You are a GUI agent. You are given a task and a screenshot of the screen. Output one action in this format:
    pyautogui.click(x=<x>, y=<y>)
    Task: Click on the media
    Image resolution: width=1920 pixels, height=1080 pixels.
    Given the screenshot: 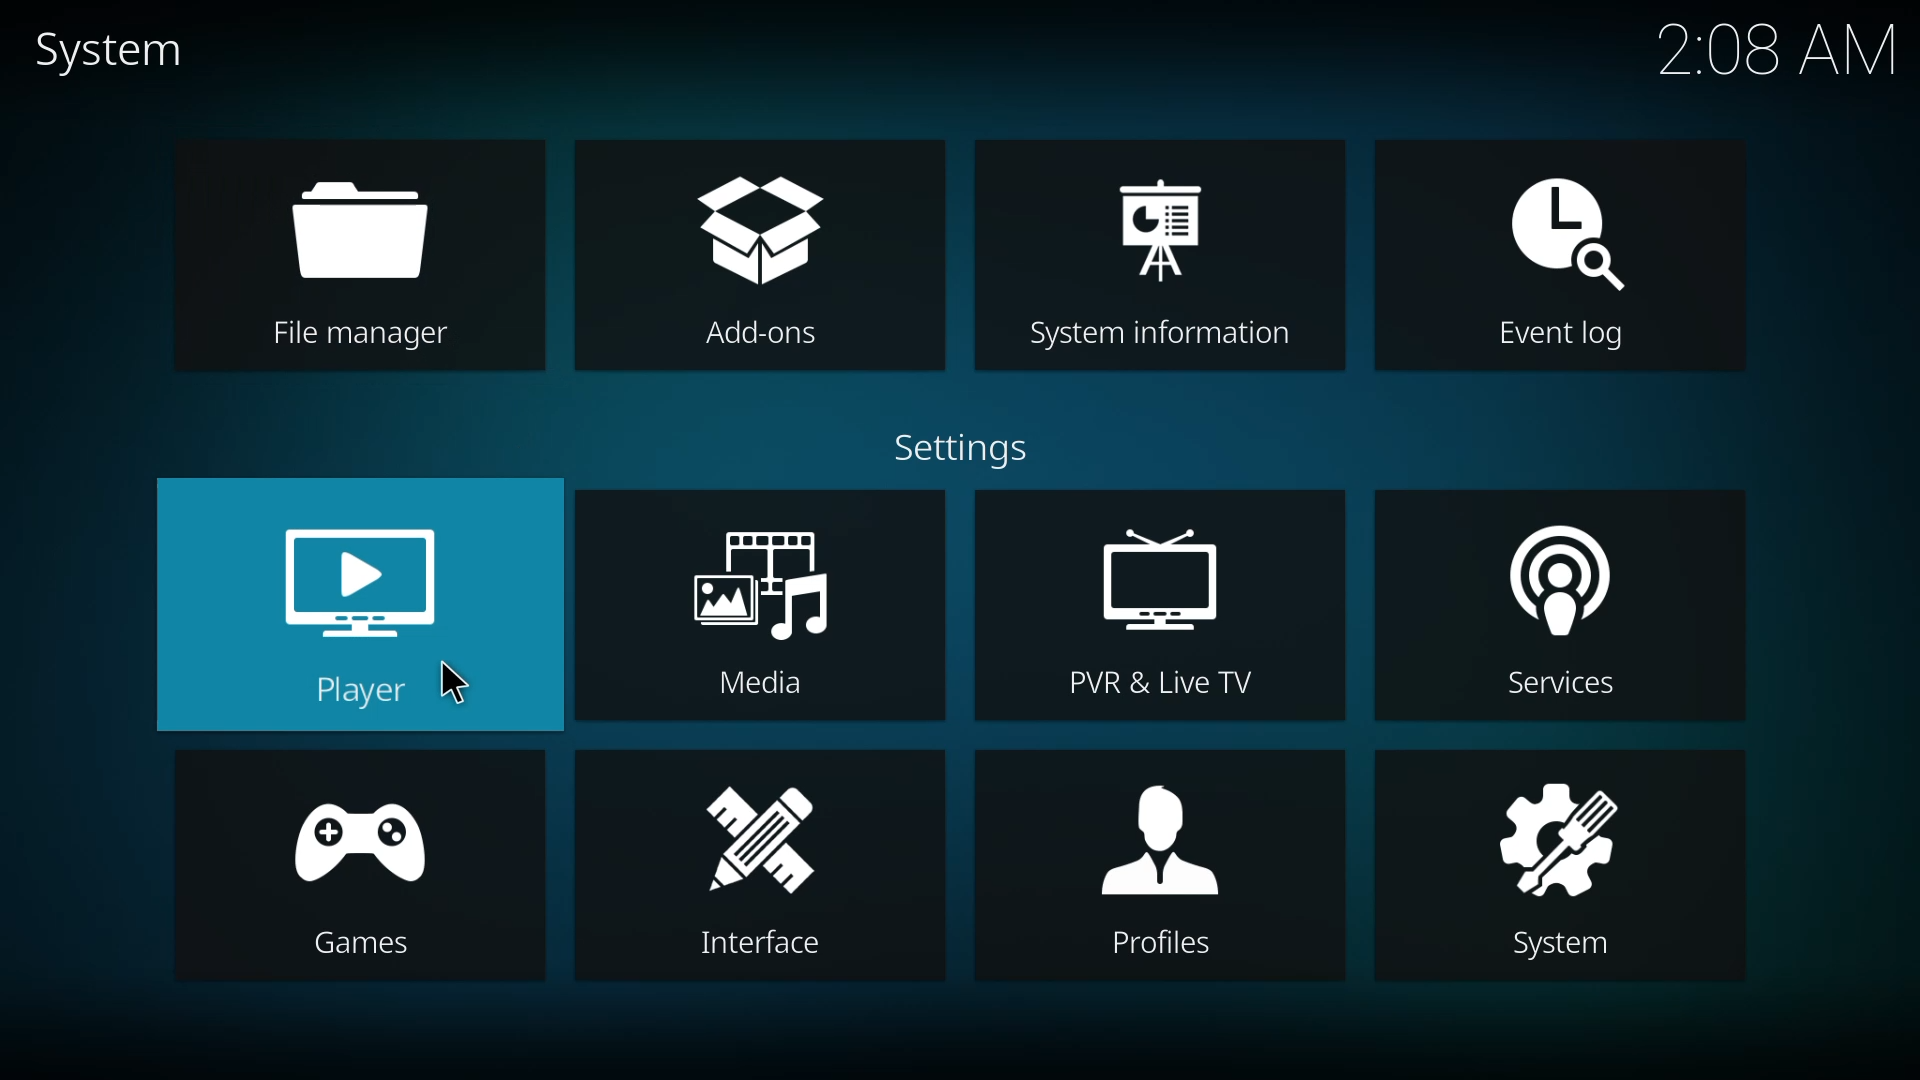 What is the action you would take?
    pyautogui.click(x=764, y=611)
    